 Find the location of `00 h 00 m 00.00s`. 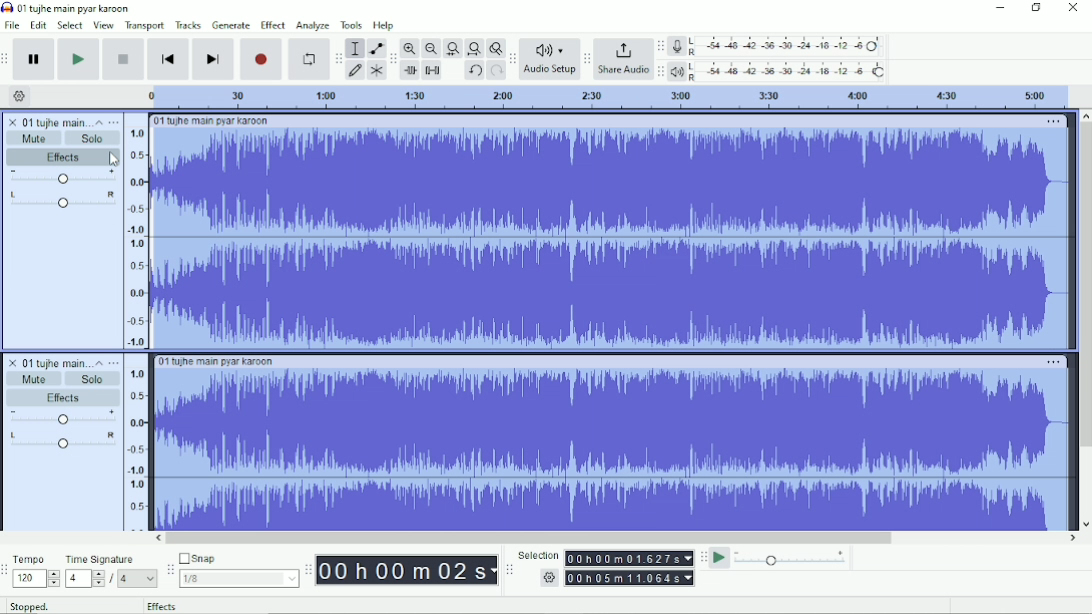

00 h 00 m 00.00s is located at coordinates (630, 558).